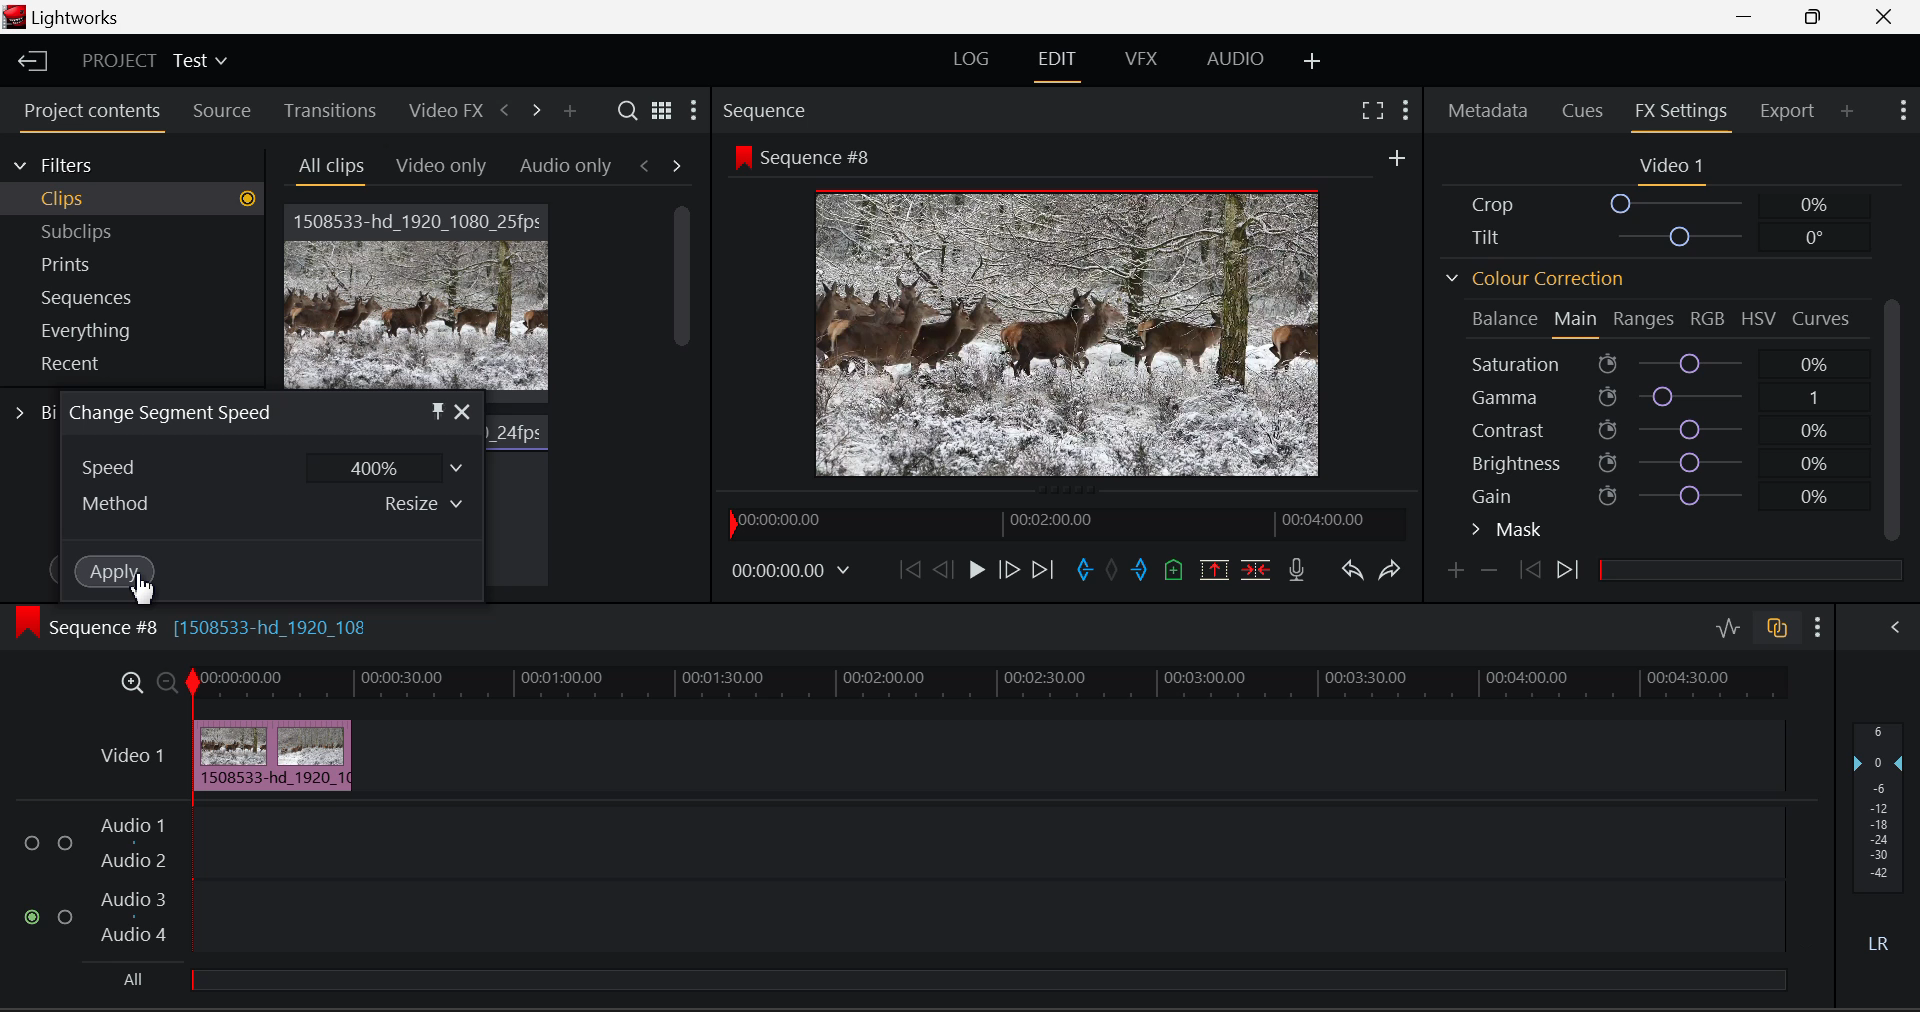 The image size is (1920, 1012). Describe the element at coordinates (1788, 113) in the screenshot. I see `Export` at that location.